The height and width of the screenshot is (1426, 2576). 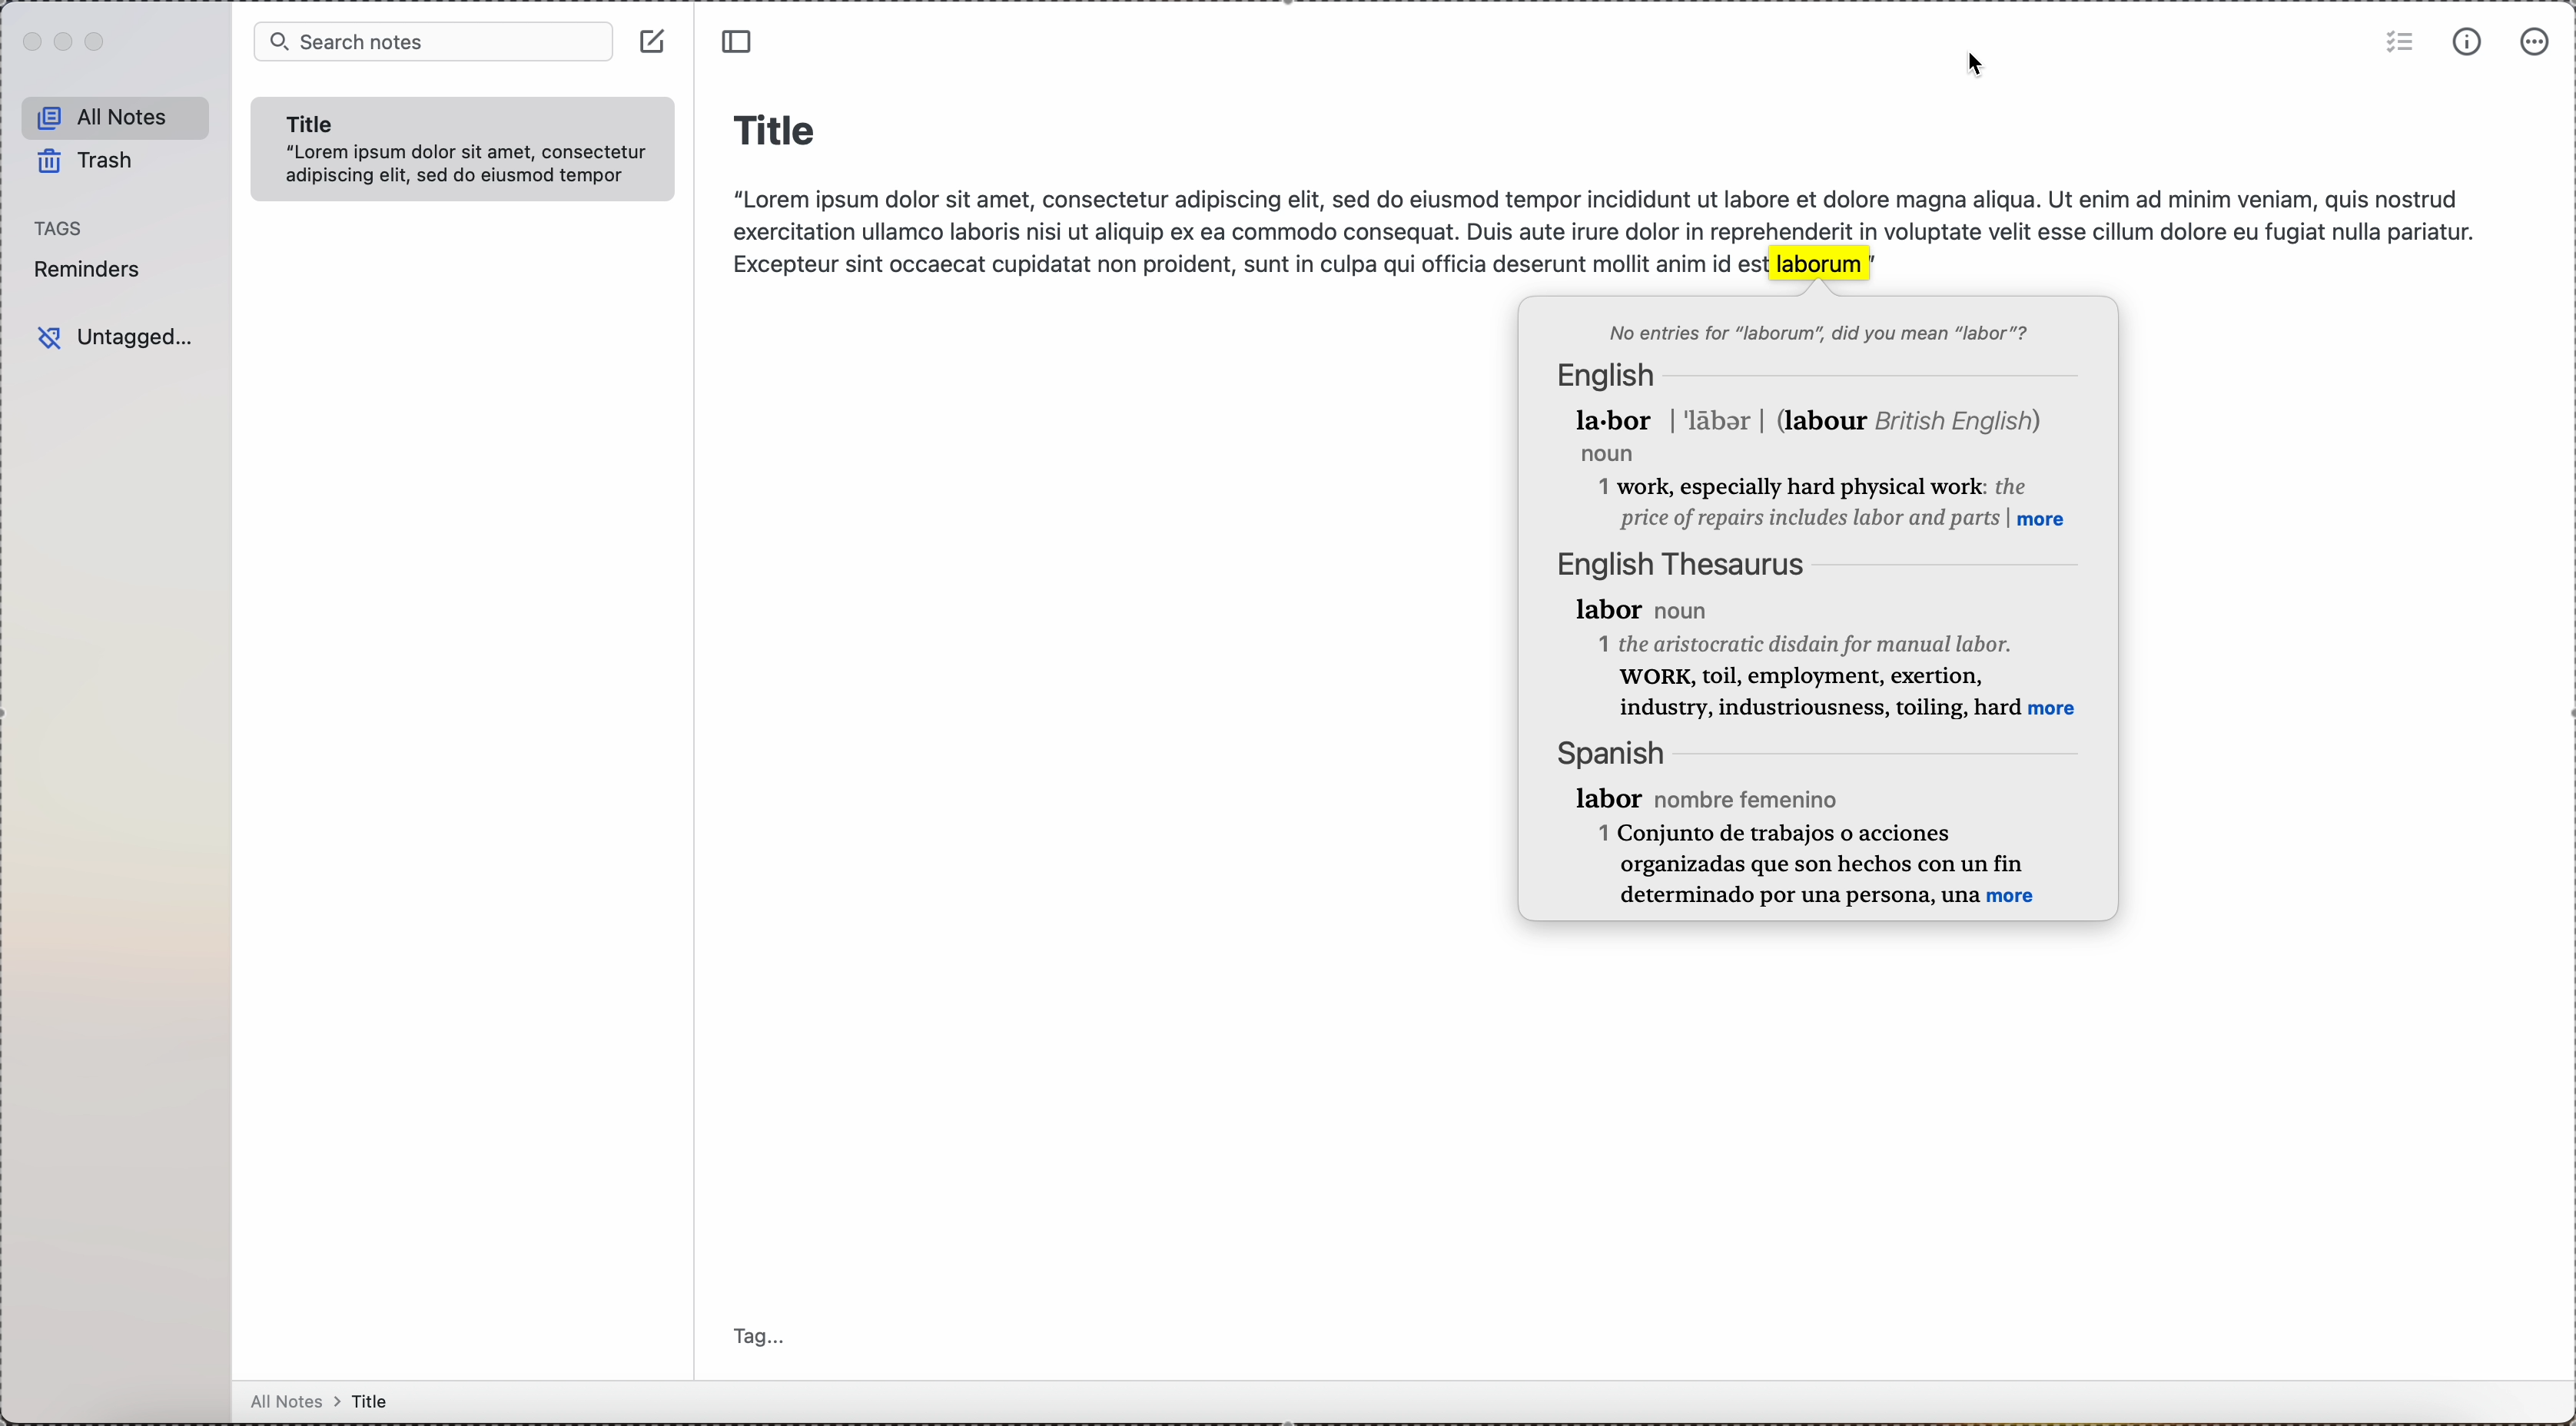 What do you see at coordinates (331, 1401) in the screenshot?
I see `all notes` at bounding box center [331, 1401].